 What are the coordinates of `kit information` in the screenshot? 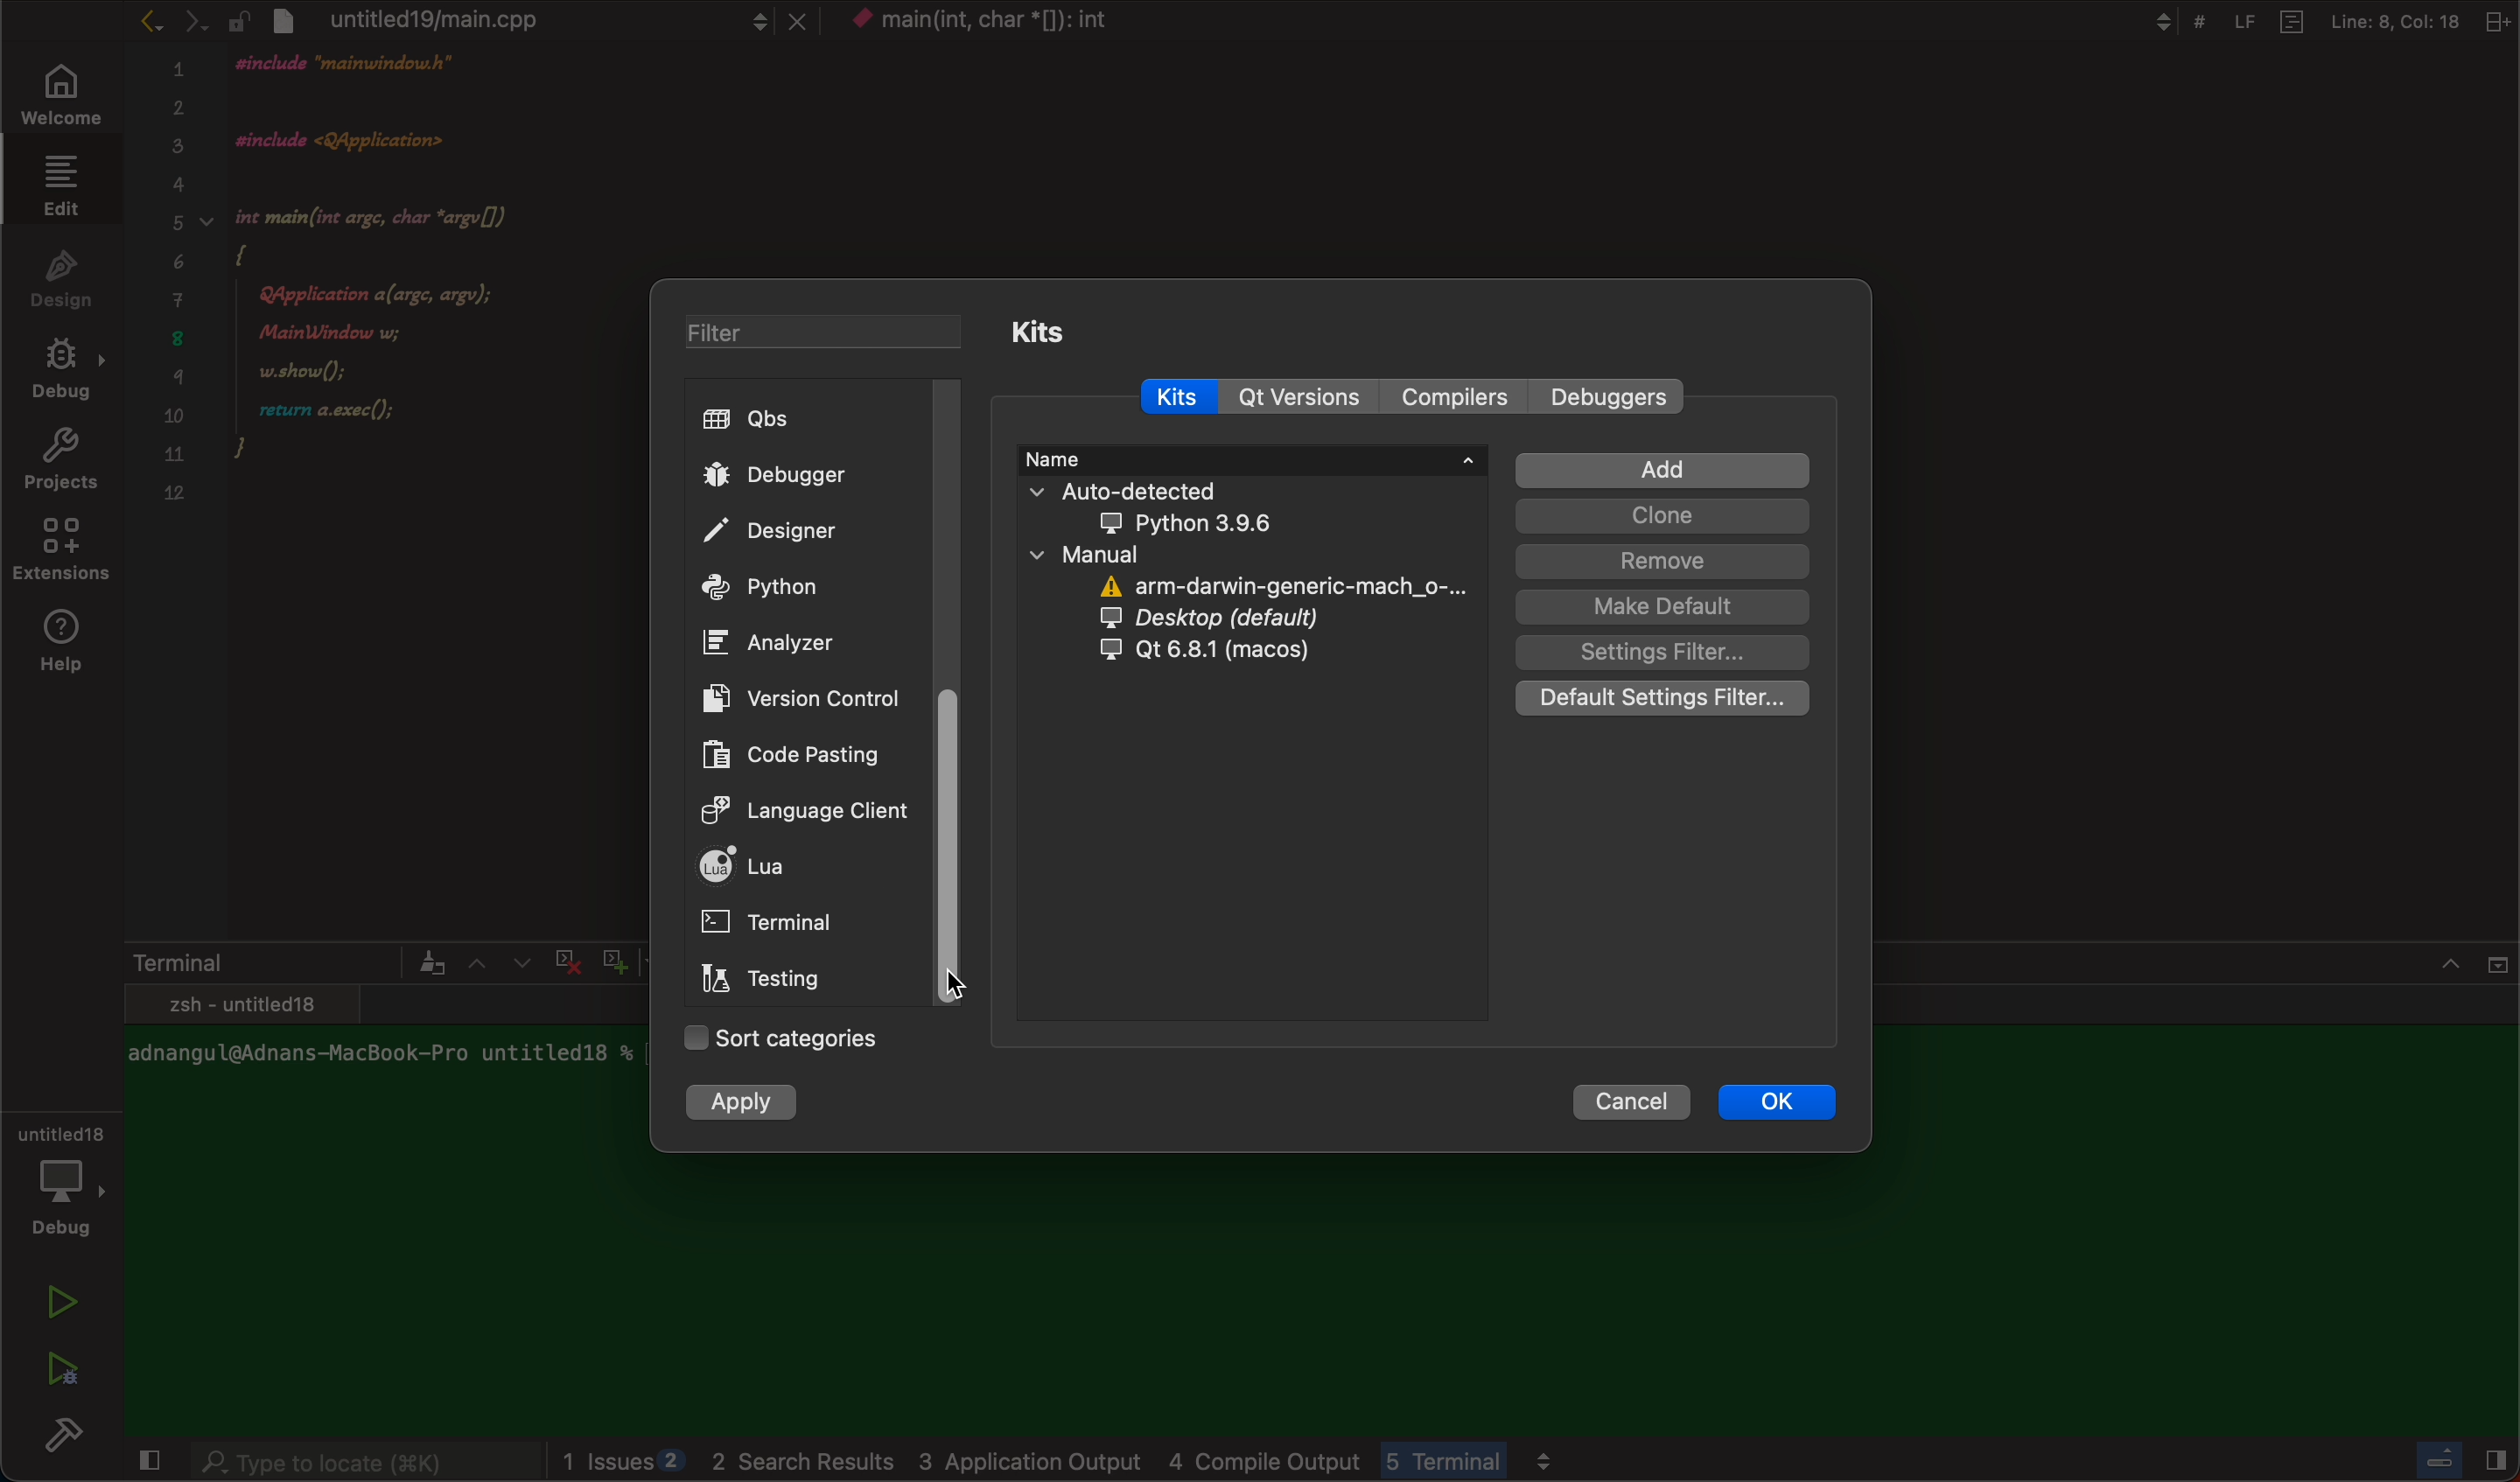 It's located at (1261, 564).